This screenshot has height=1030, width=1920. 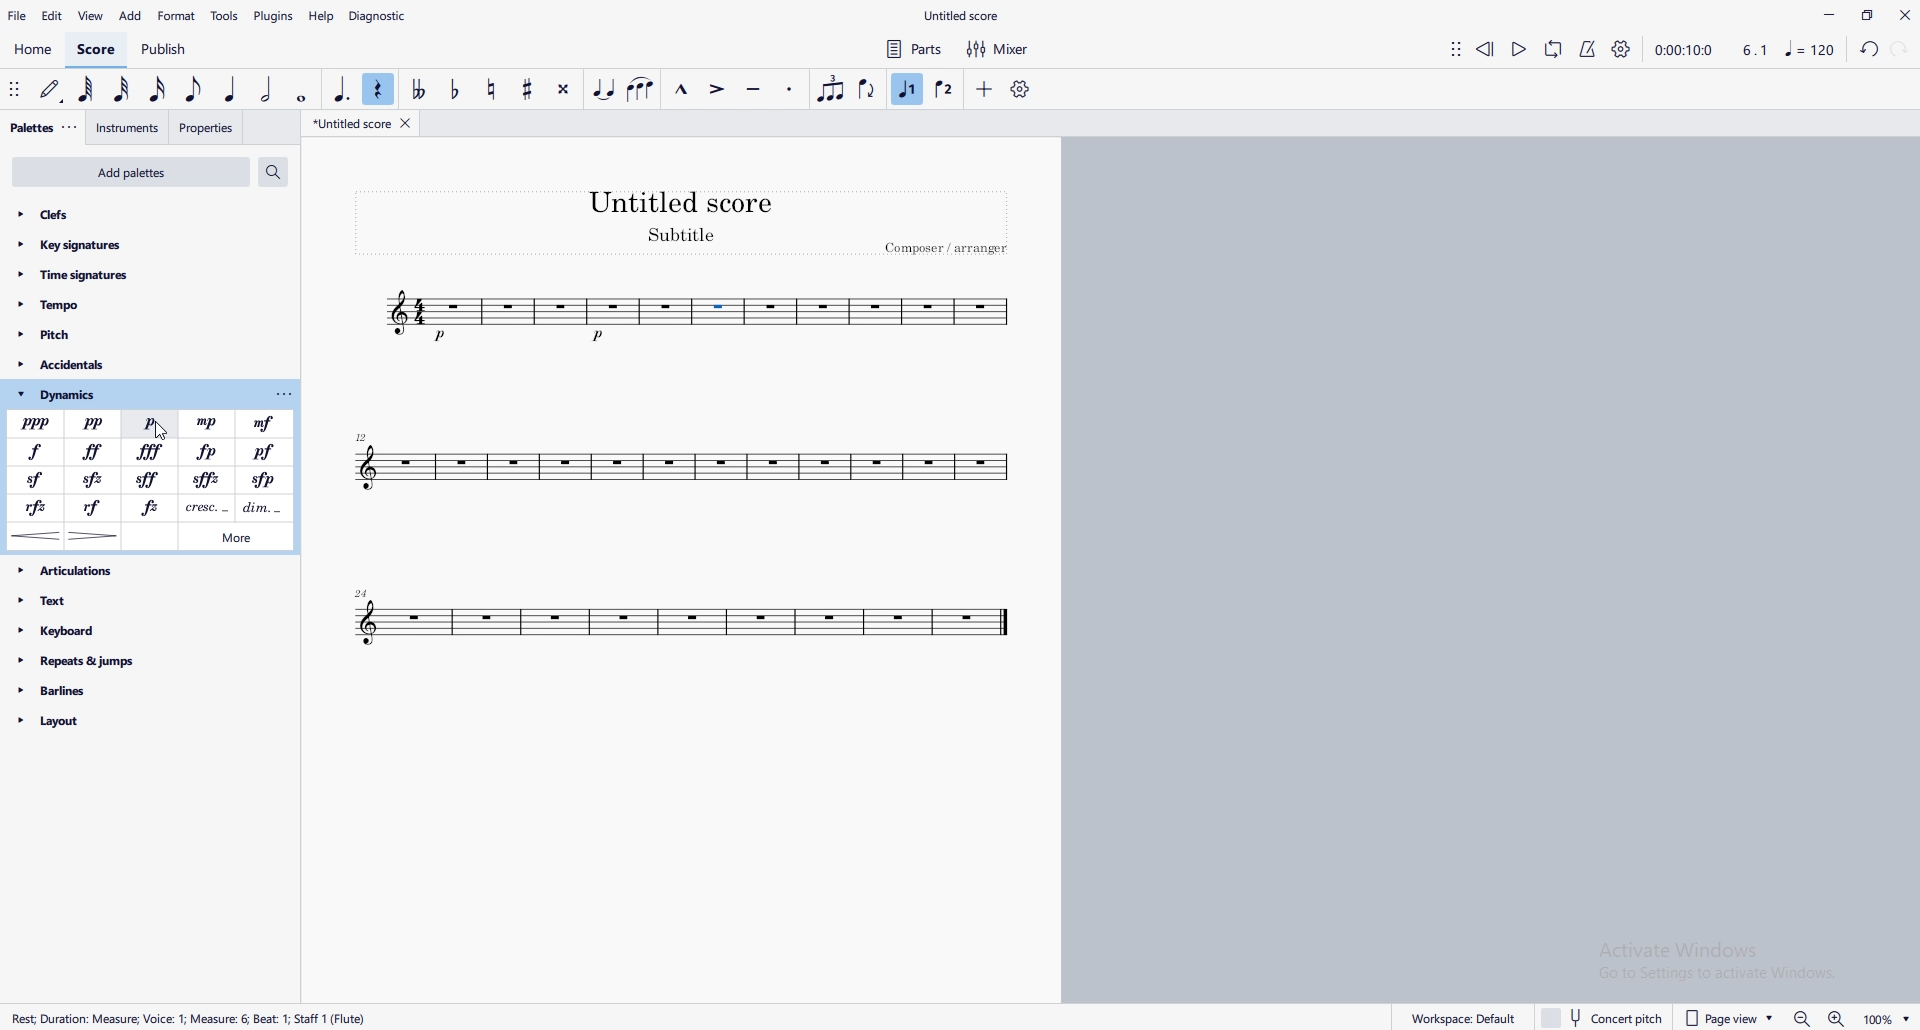 What do you see at coordinates (1588, 48) in the screenshot?
I see `metronome` at bounding box center [1588, 48].